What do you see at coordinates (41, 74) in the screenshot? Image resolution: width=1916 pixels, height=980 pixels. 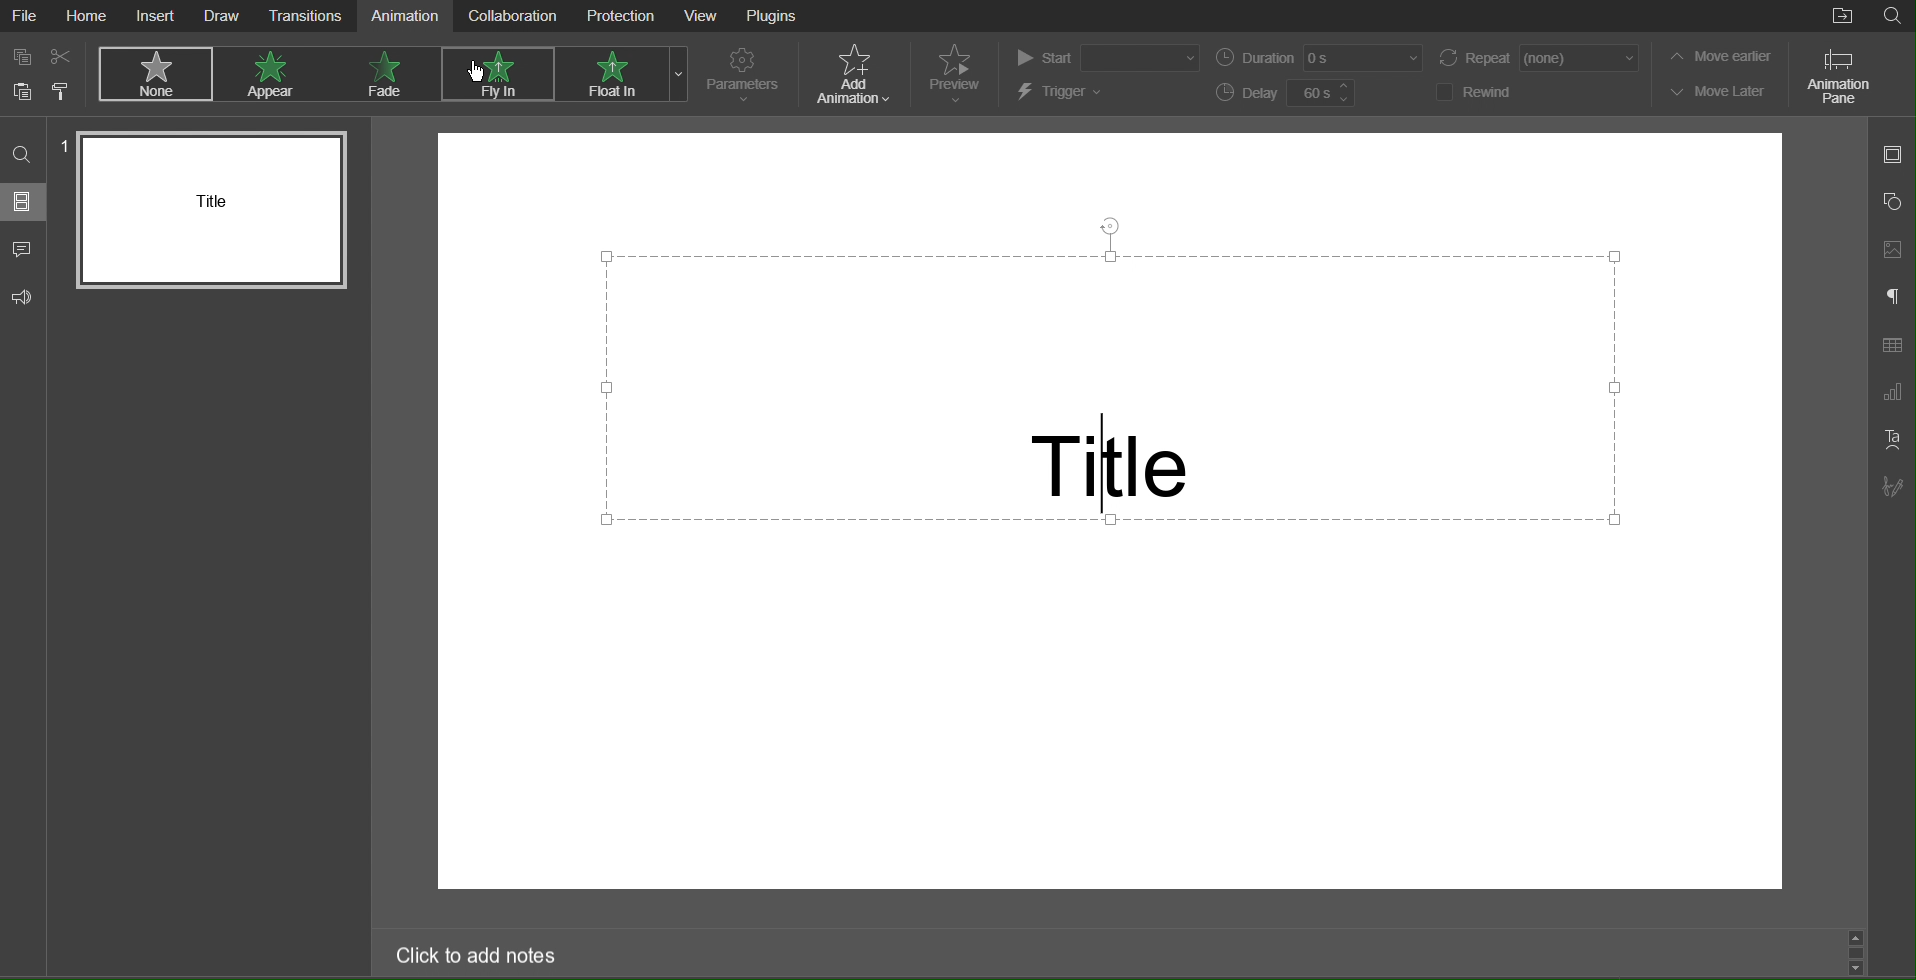 I see `Cut Copy Paste` at bounding box center [41, 74].